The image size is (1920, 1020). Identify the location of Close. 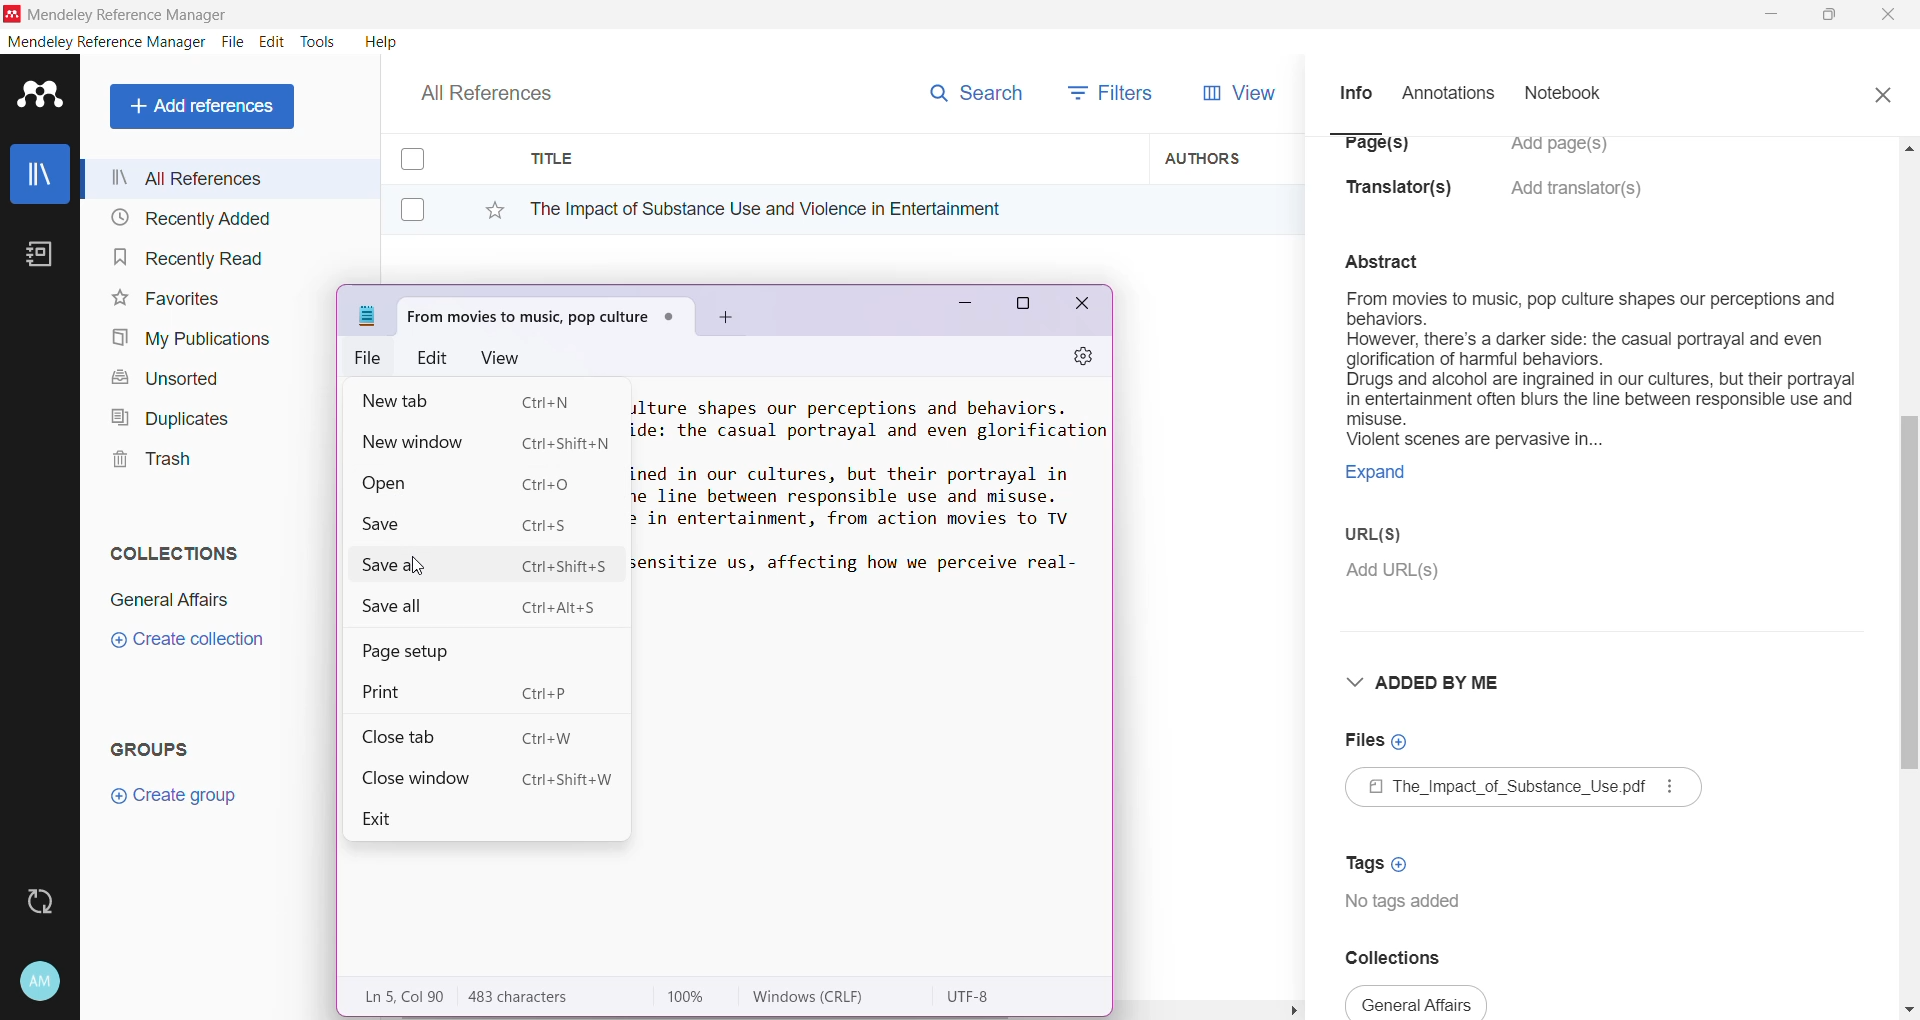
(1882, 92).